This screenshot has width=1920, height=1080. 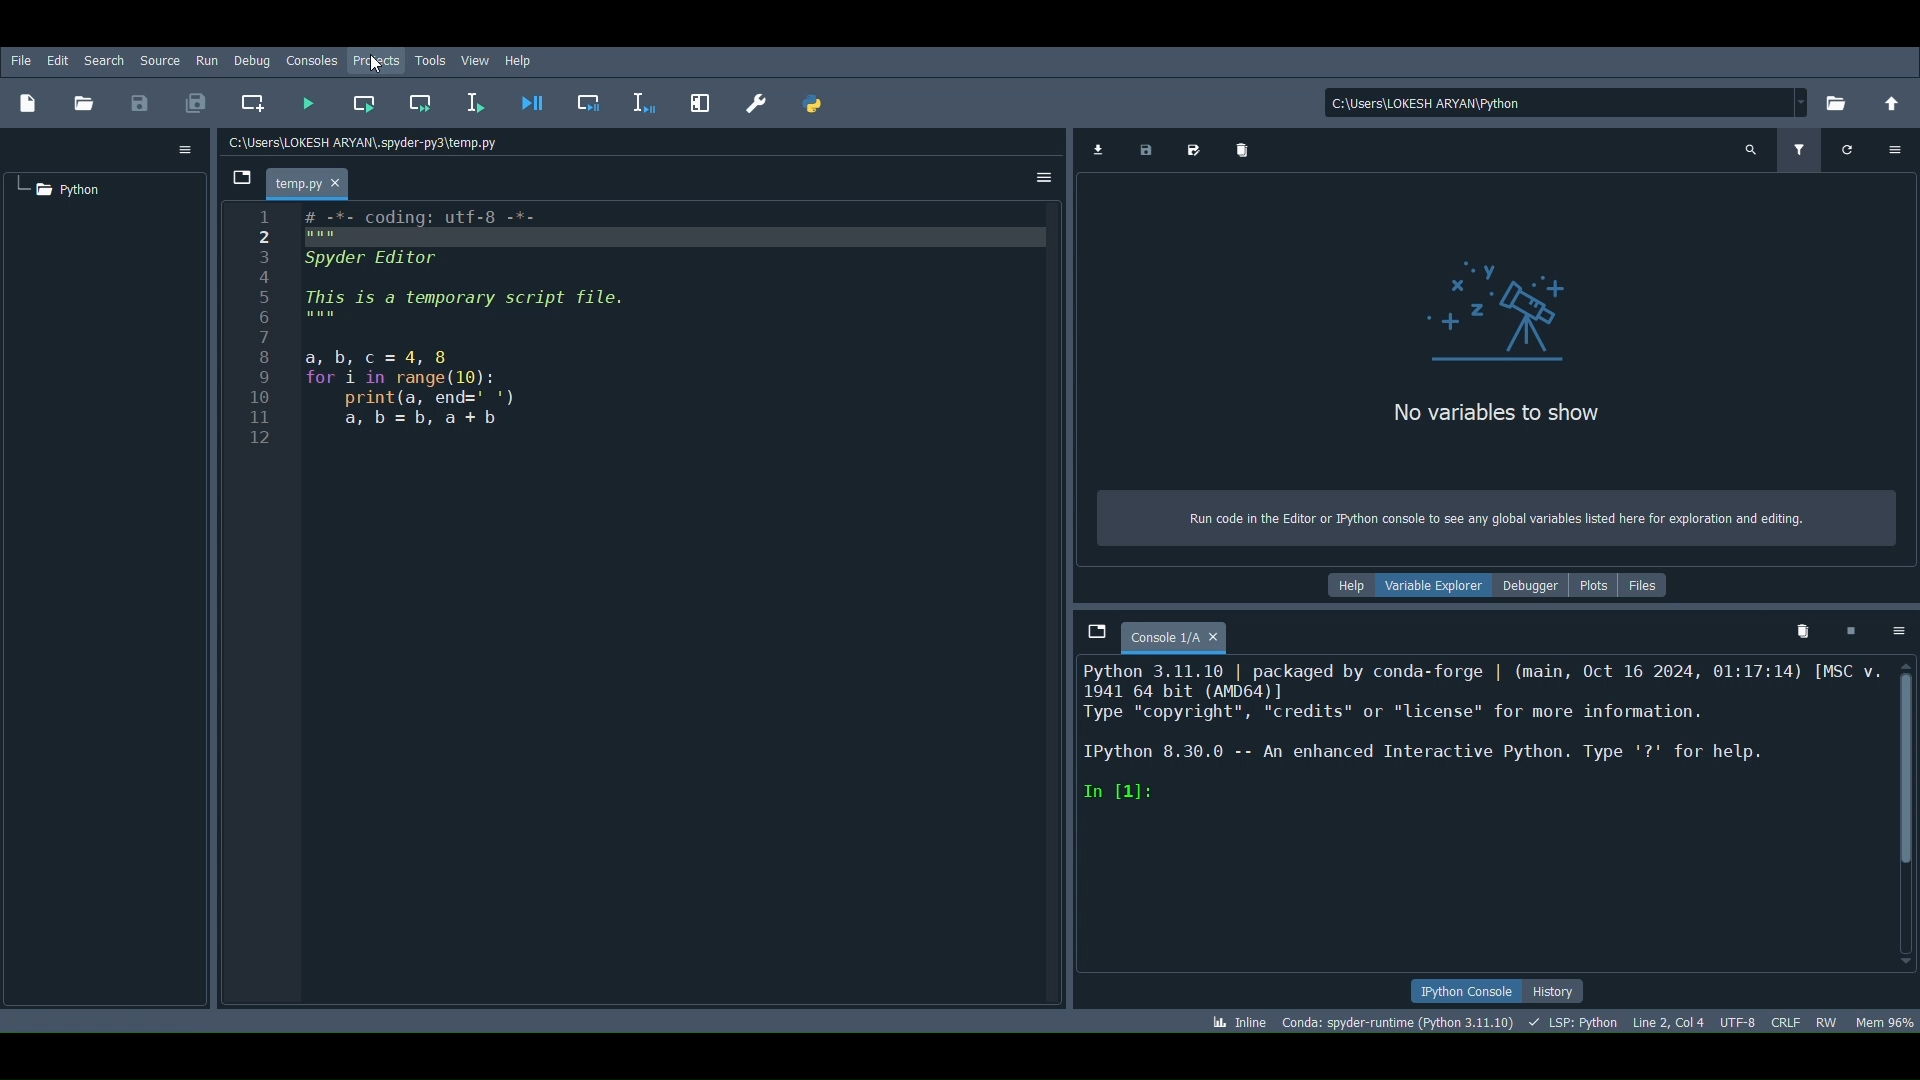 What do you see at coordinates (644, 100) in the screenshot?
I see `Debug selection or current line` at bounding box center [644, 100].